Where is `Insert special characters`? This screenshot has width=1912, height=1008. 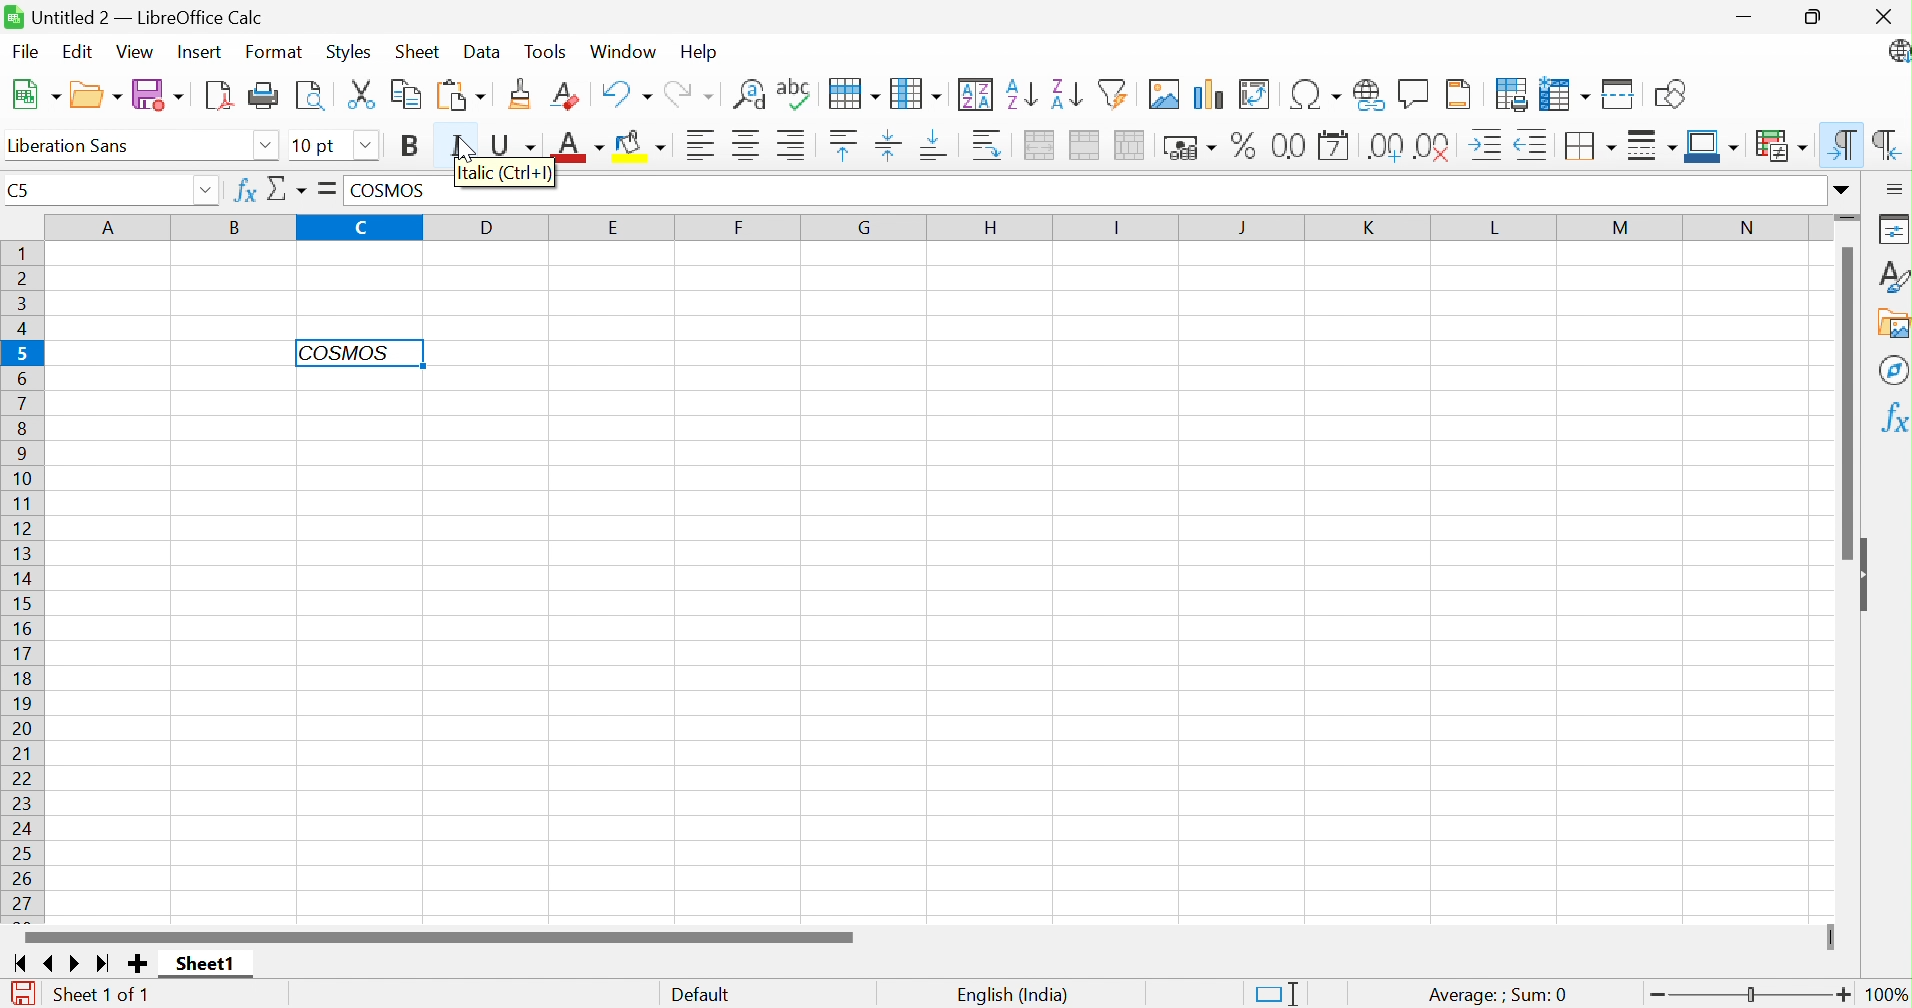 Insert special characters is located at coordinates (1315, 93).